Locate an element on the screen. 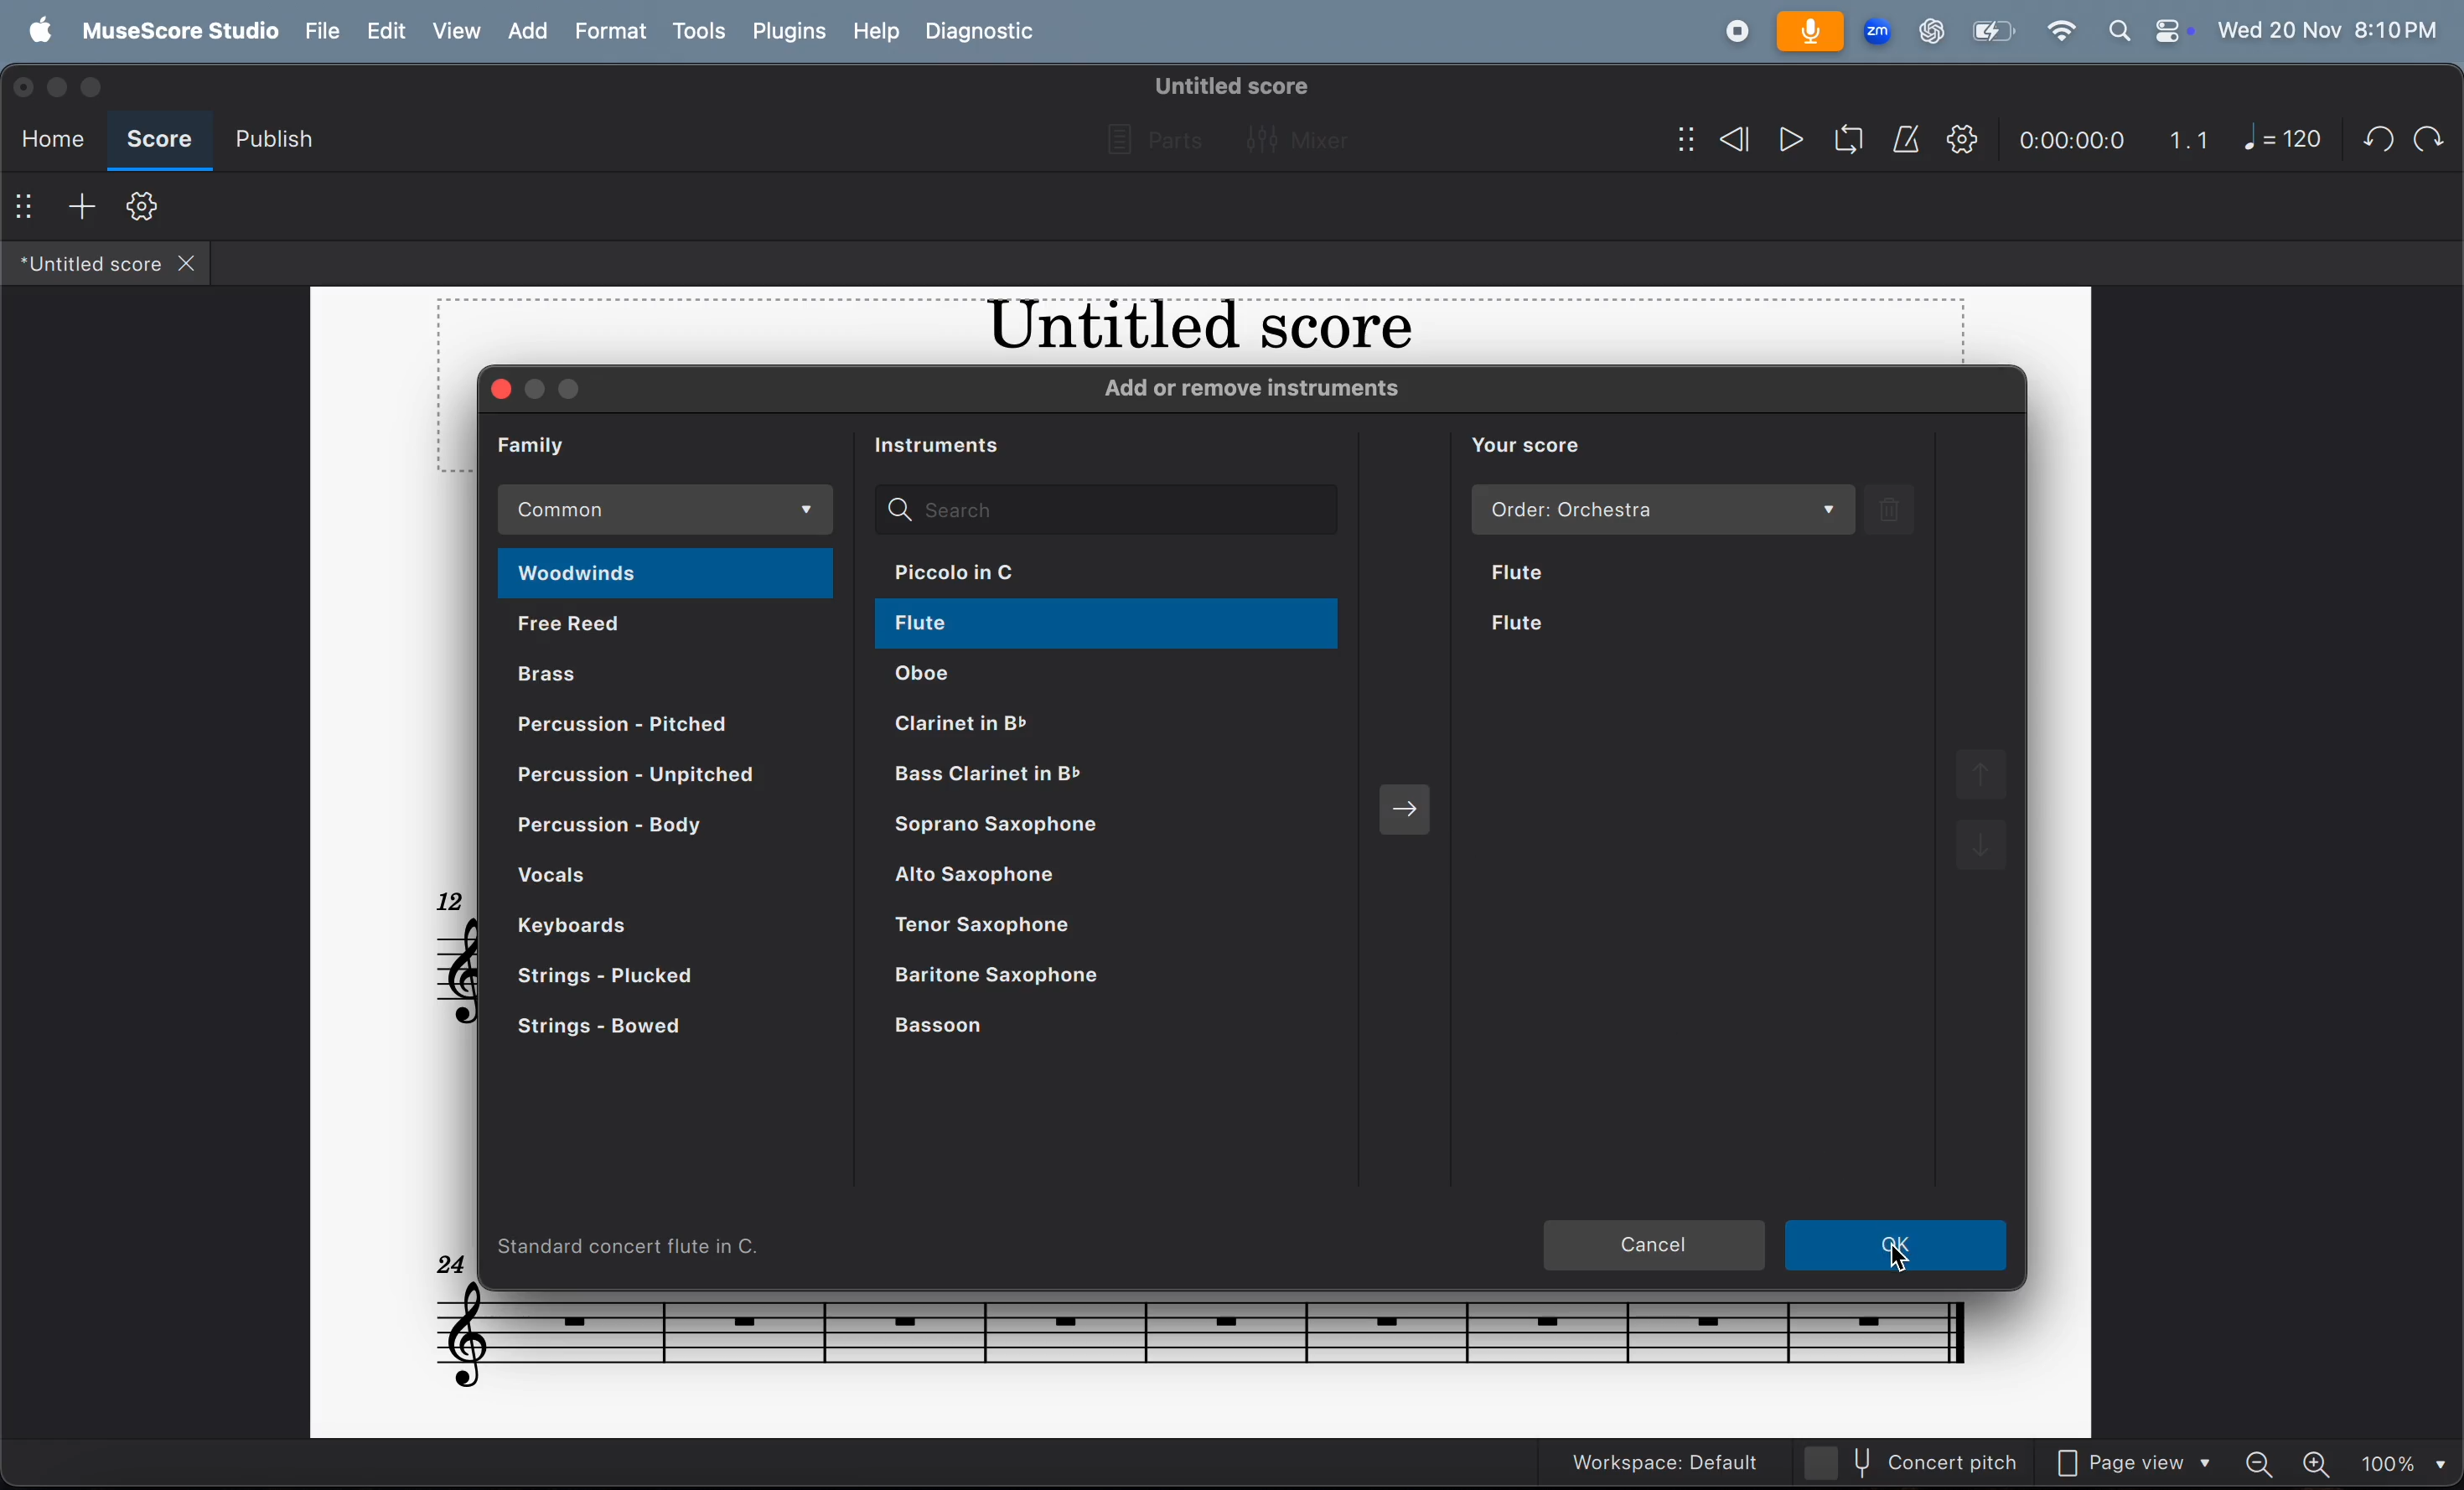 The image size is (2464, 1490). flute is located at coordinates (1573, 568).